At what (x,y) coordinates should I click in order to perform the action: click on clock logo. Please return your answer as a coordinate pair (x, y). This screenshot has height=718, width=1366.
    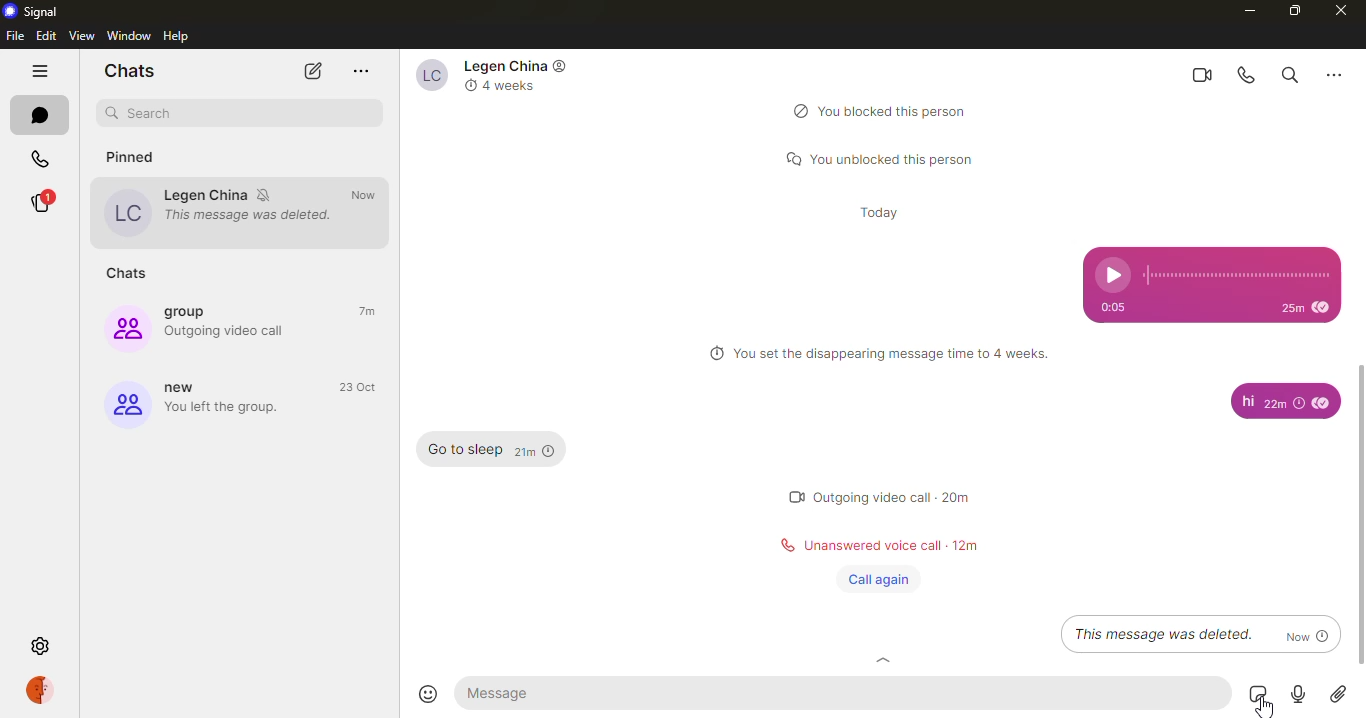
    Looking at the image, I should click on (713, 353).